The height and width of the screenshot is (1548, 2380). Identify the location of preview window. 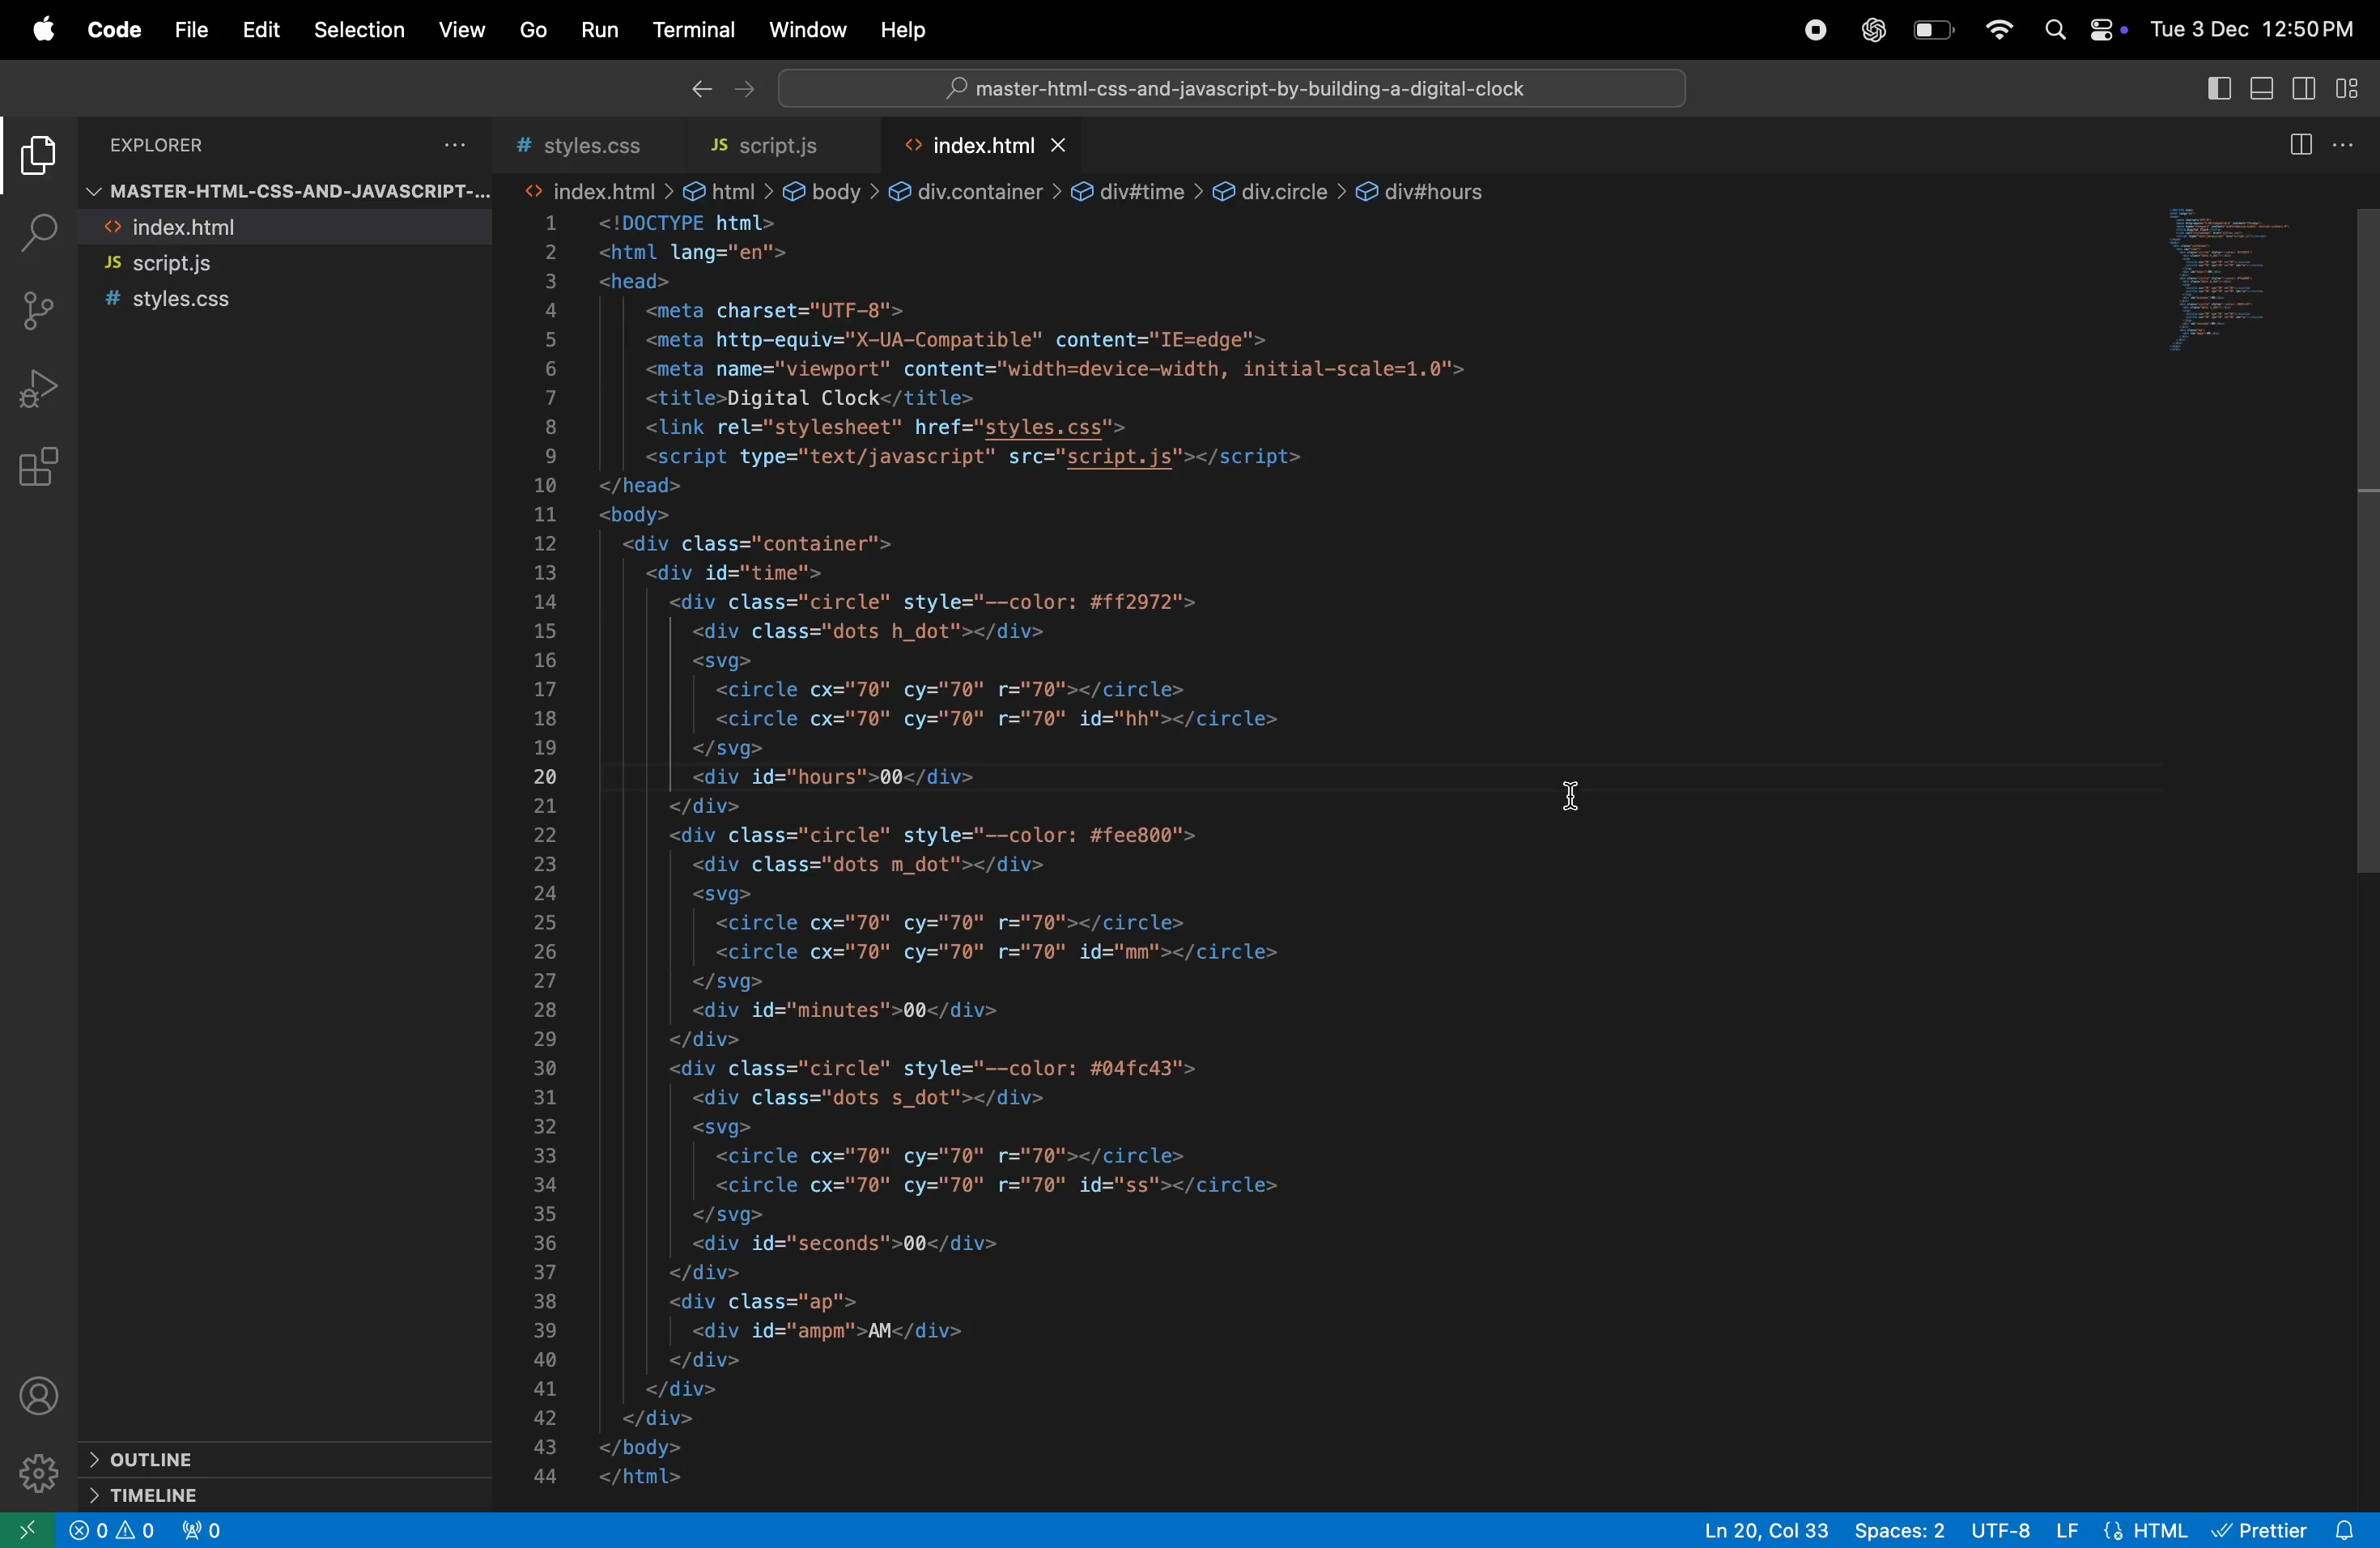
(2229, 290).